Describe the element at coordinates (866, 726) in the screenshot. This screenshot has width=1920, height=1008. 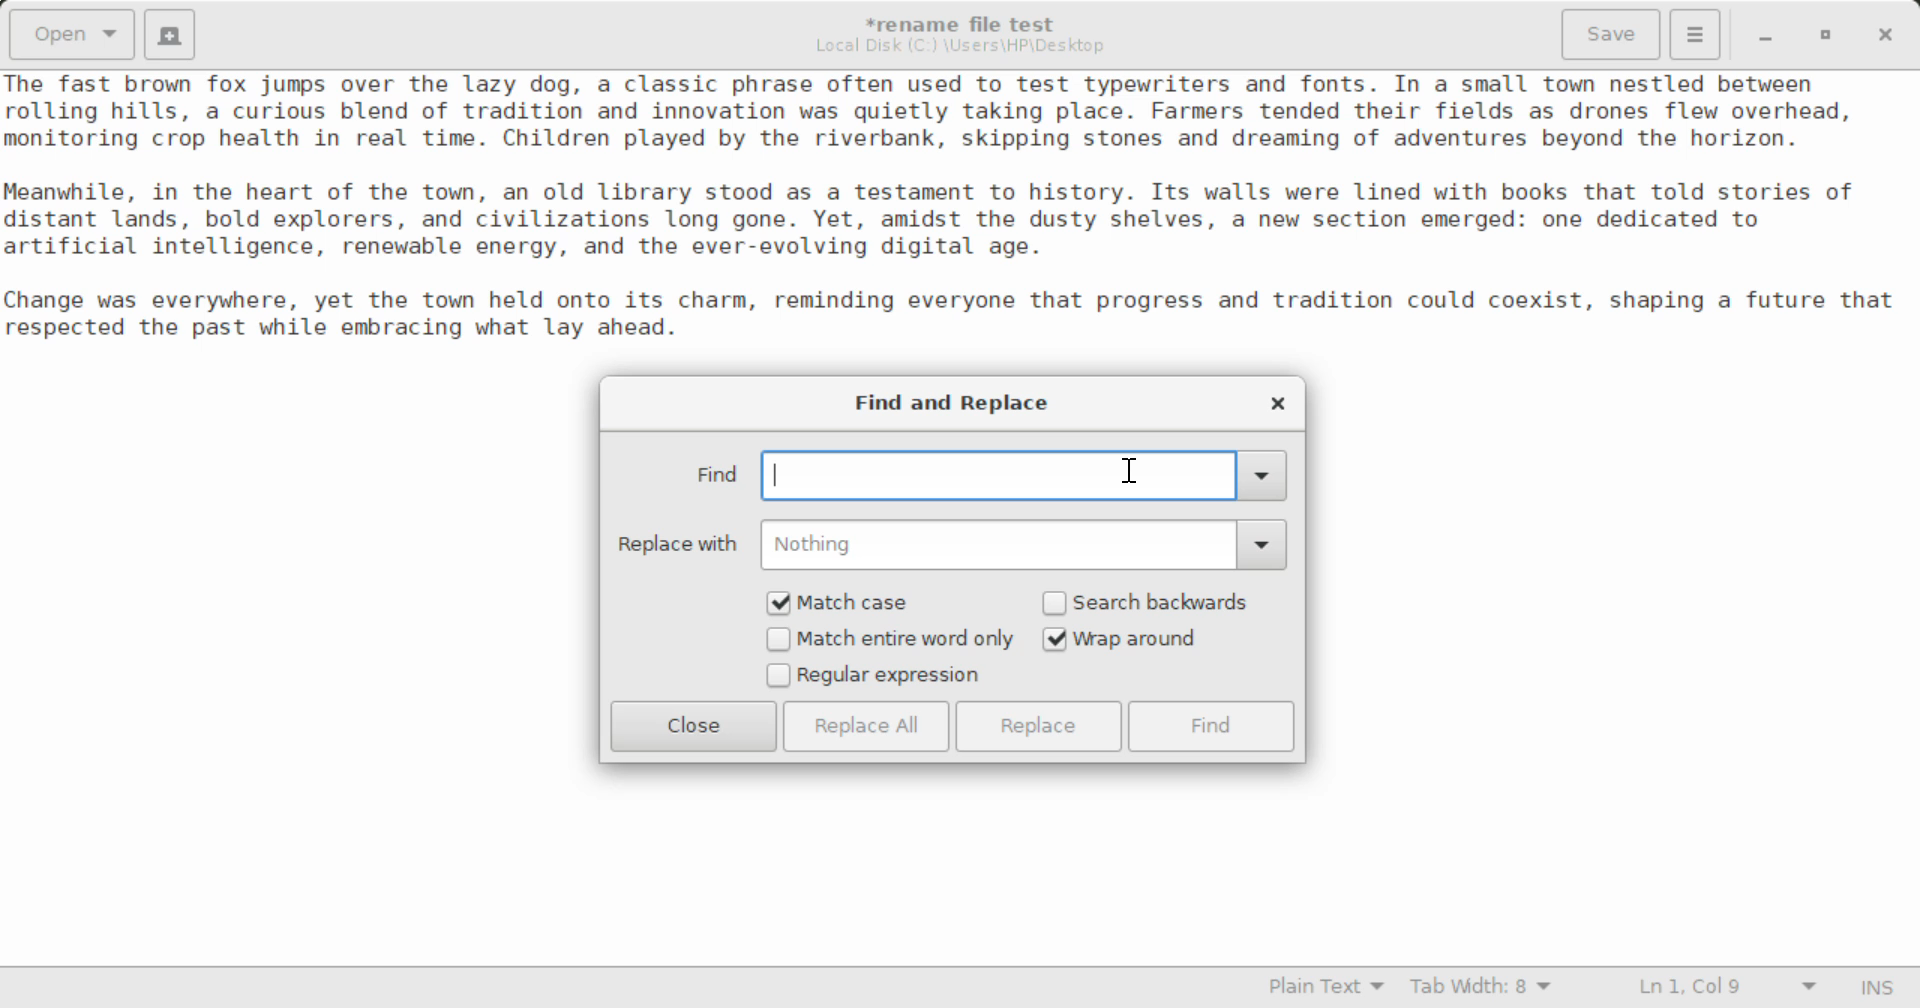
I see `Replace All ` at that location.